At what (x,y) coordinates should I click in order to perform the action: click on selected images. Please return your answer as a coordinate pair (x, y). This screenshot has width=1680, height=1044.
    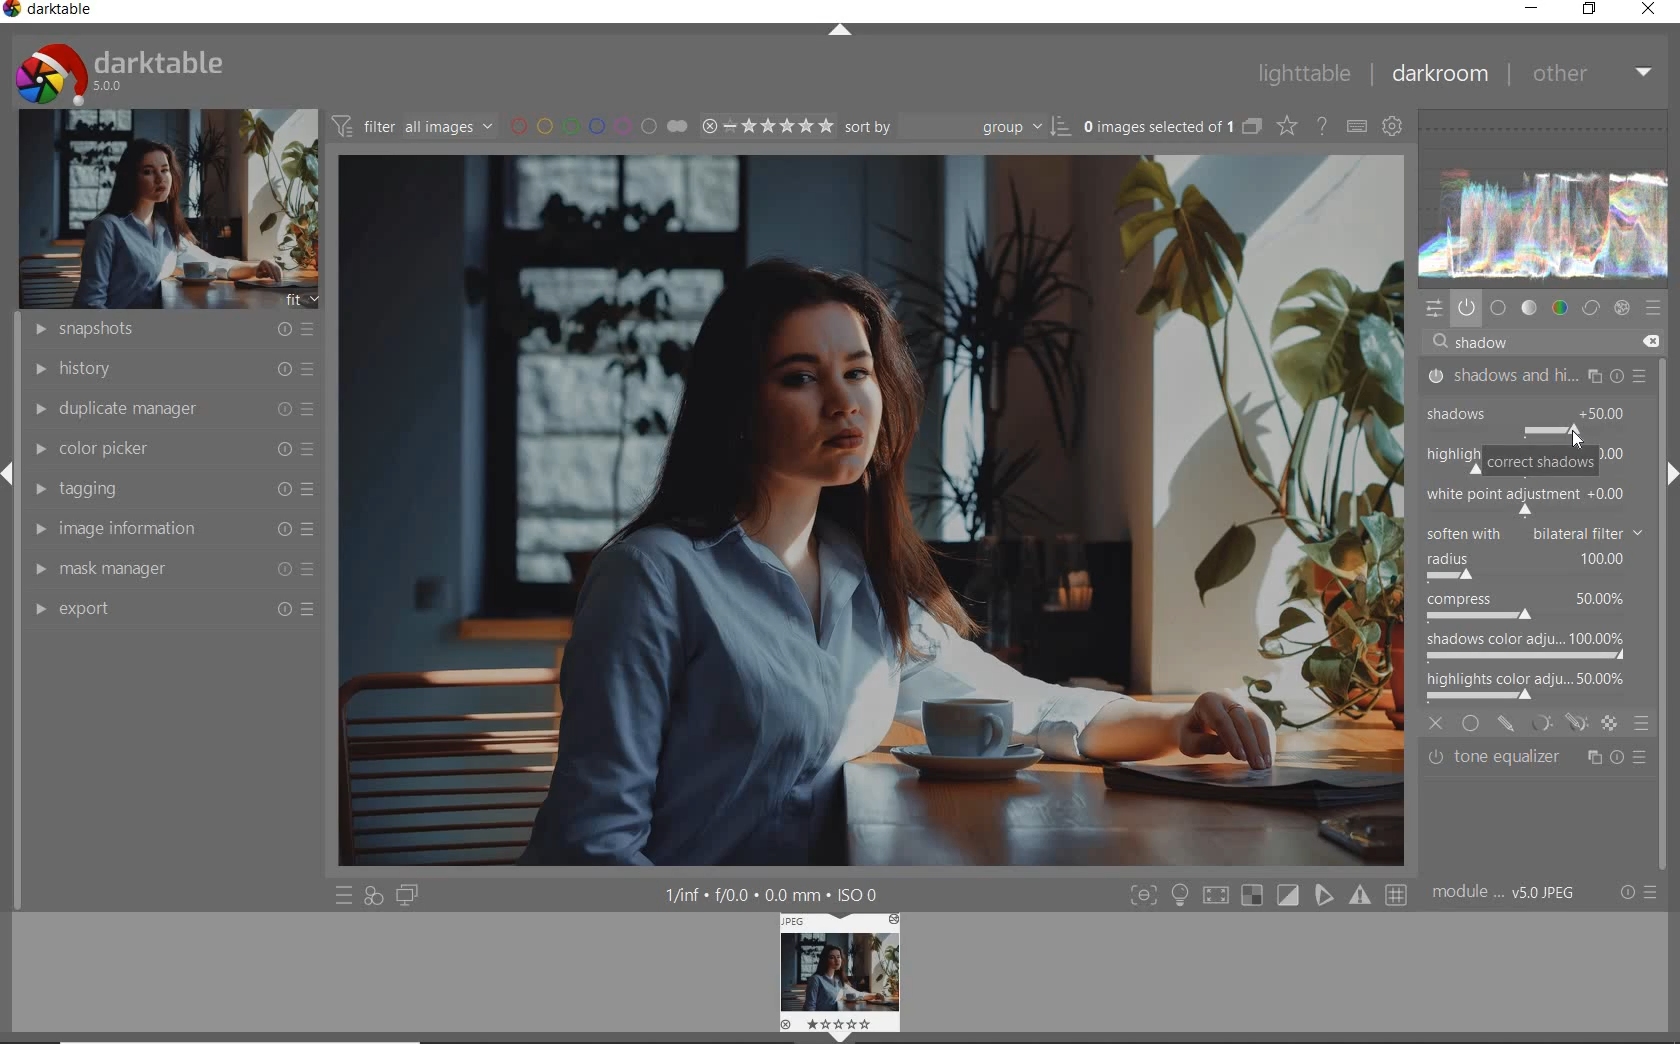
    Looking at the image, I should click on (1156, 126).